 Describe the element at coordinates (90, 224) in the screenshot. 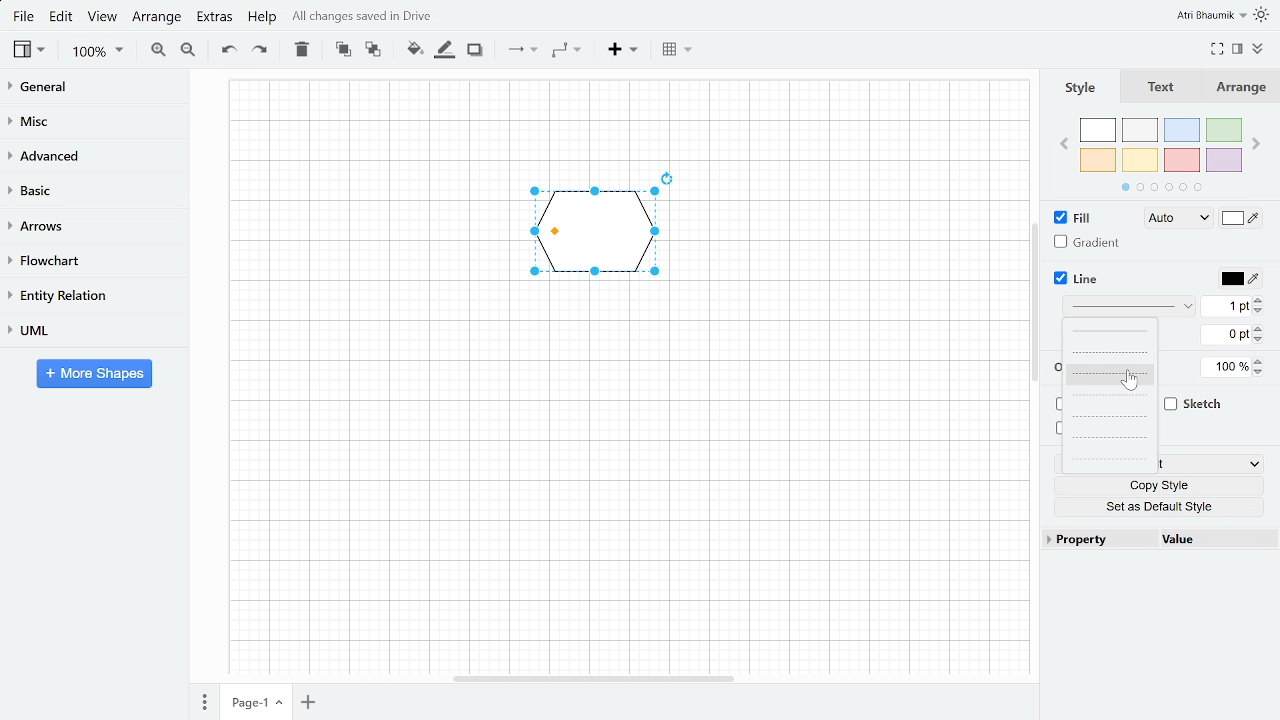

I see ` Arrows` at that location.